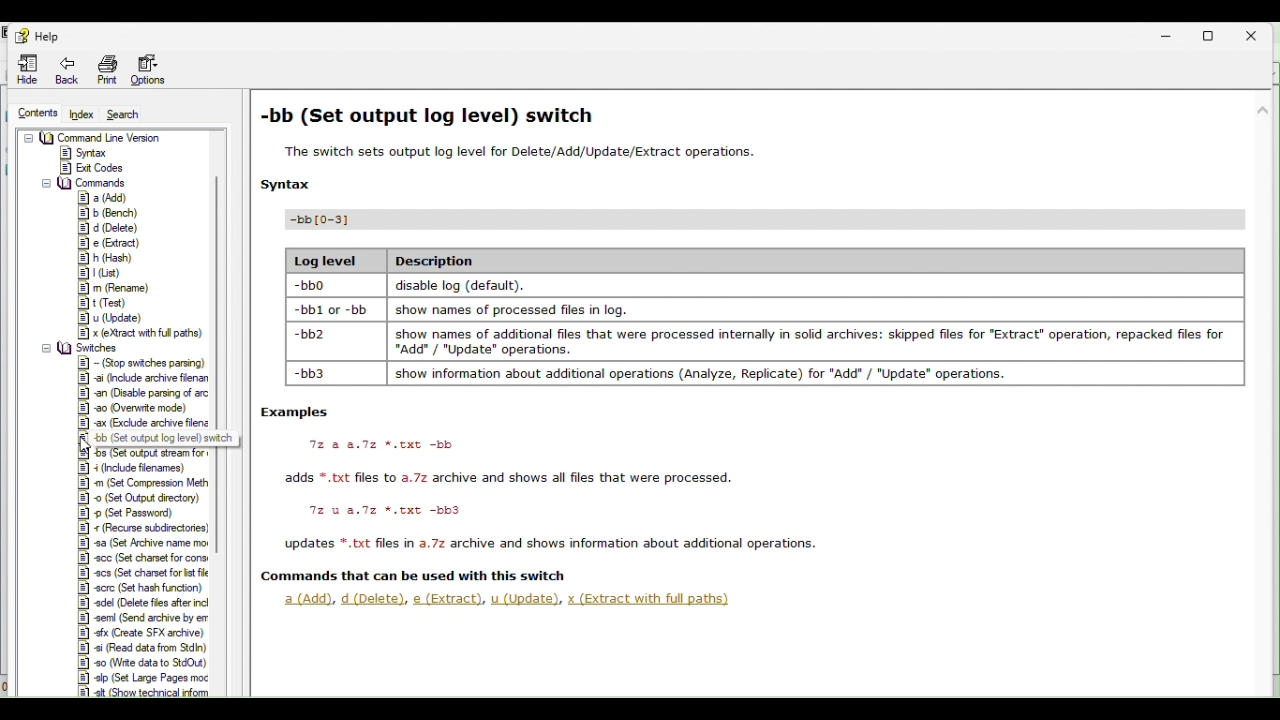 Image resolution: width=1280 pixels, height=720 pixels. Describe the element at coordinates (104, 303) in the screenshot. I see `Z)t (Test)` at that location.